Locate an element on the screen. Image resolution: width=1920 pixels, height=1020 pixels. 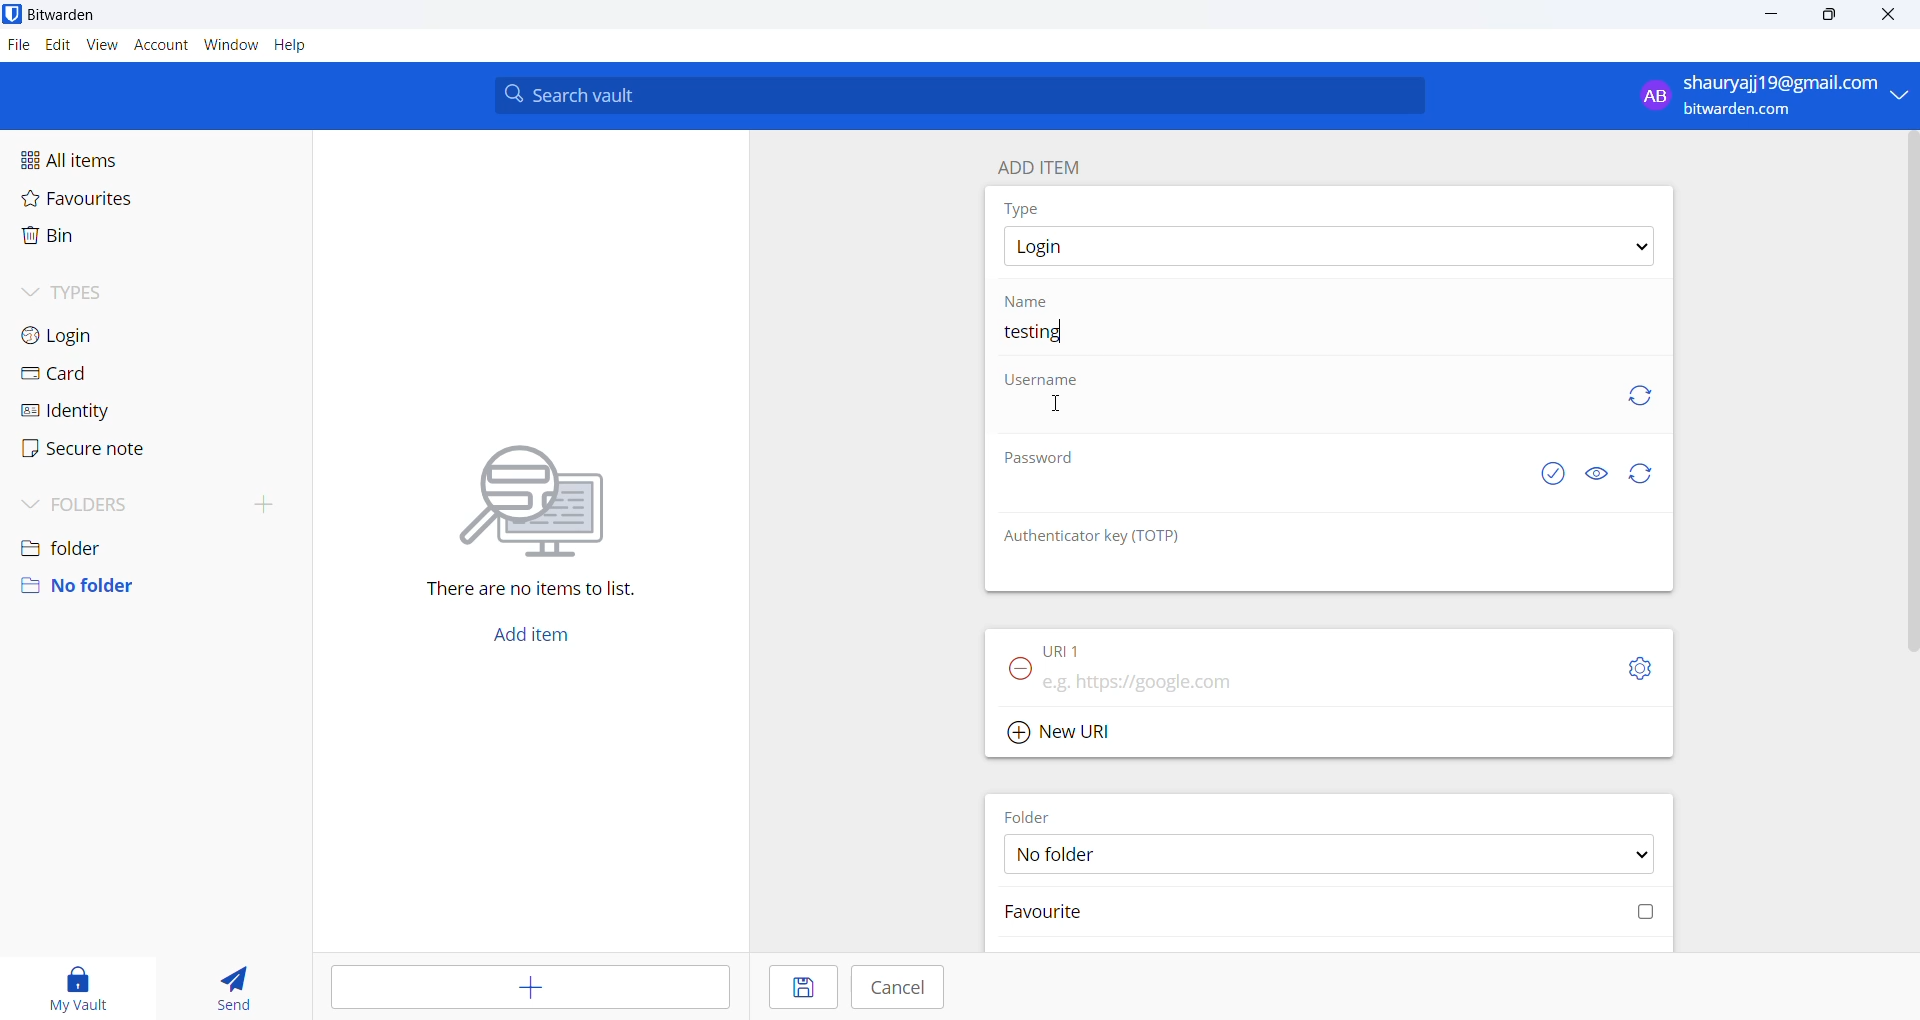
help is located at coordinates (293, 47).